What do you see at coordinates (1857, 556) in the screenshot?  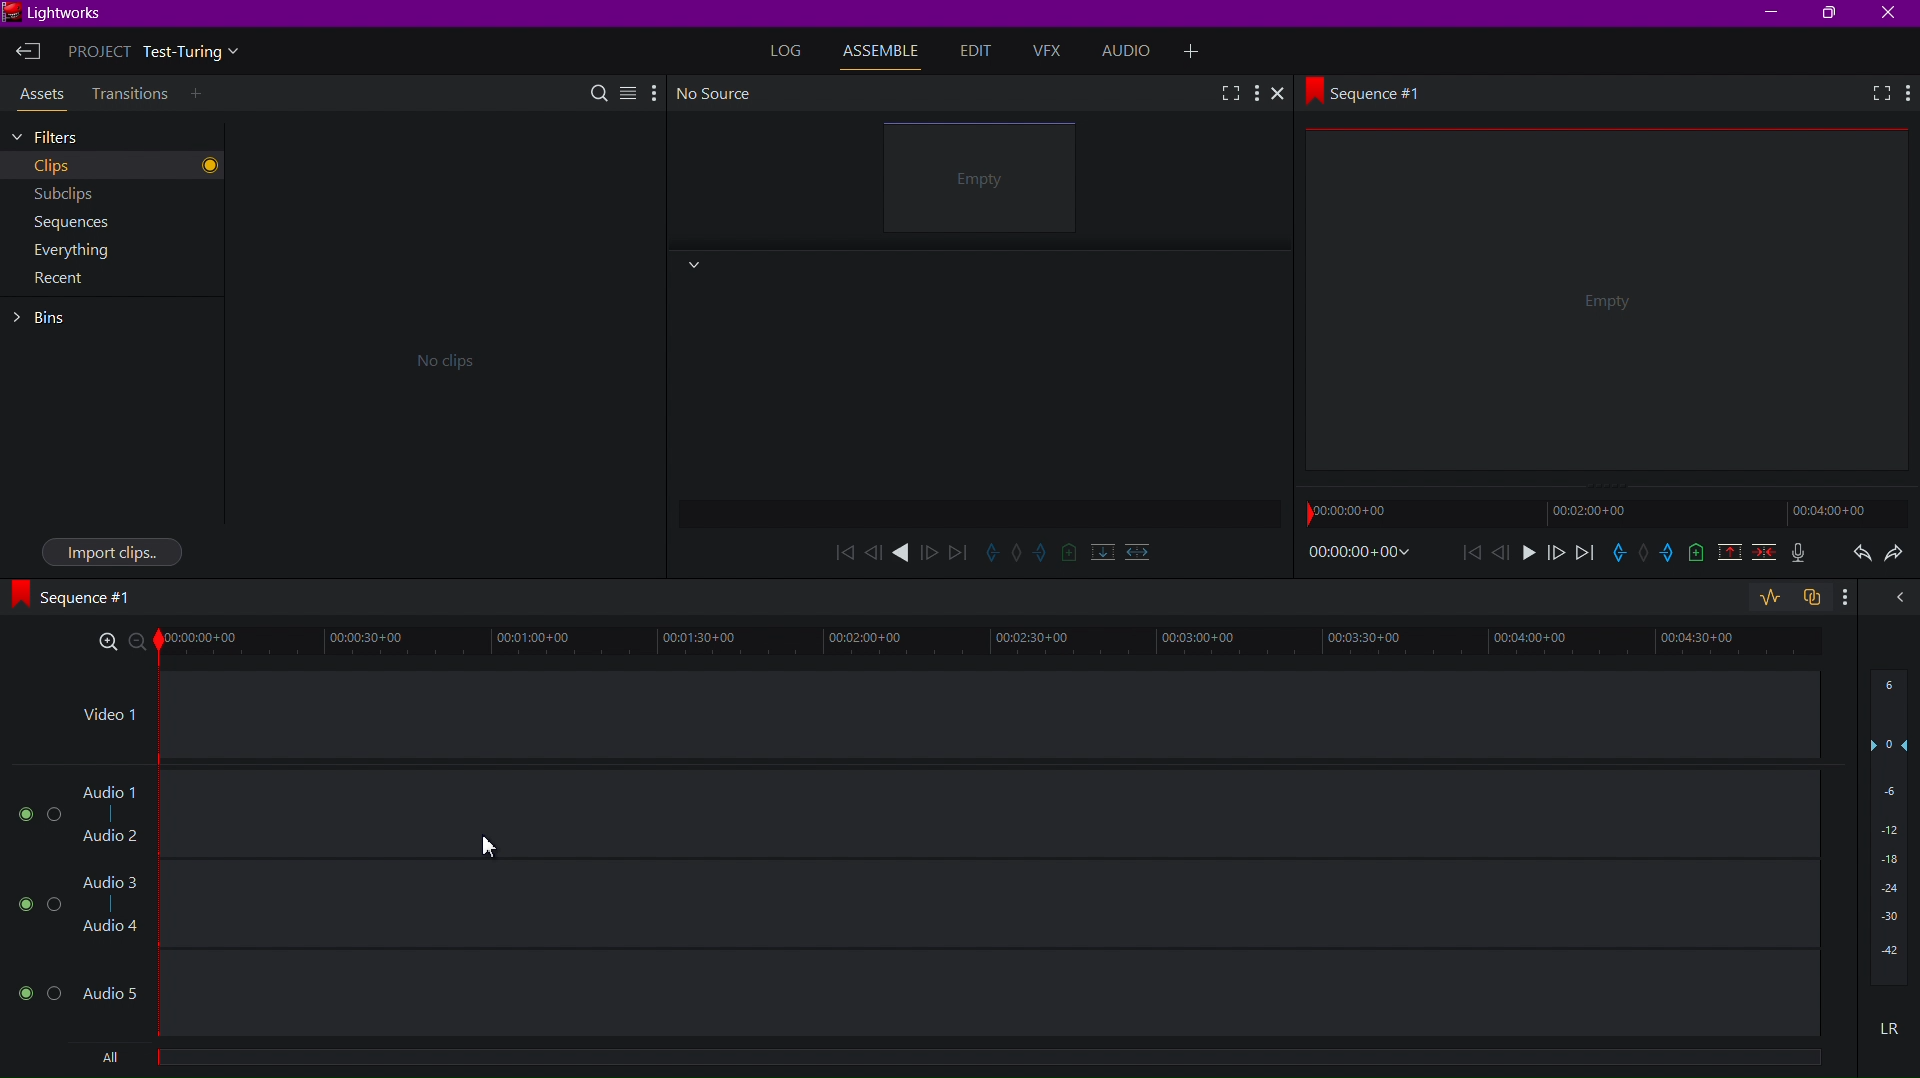 I see `Undo` at bounding box center [1857, 556].